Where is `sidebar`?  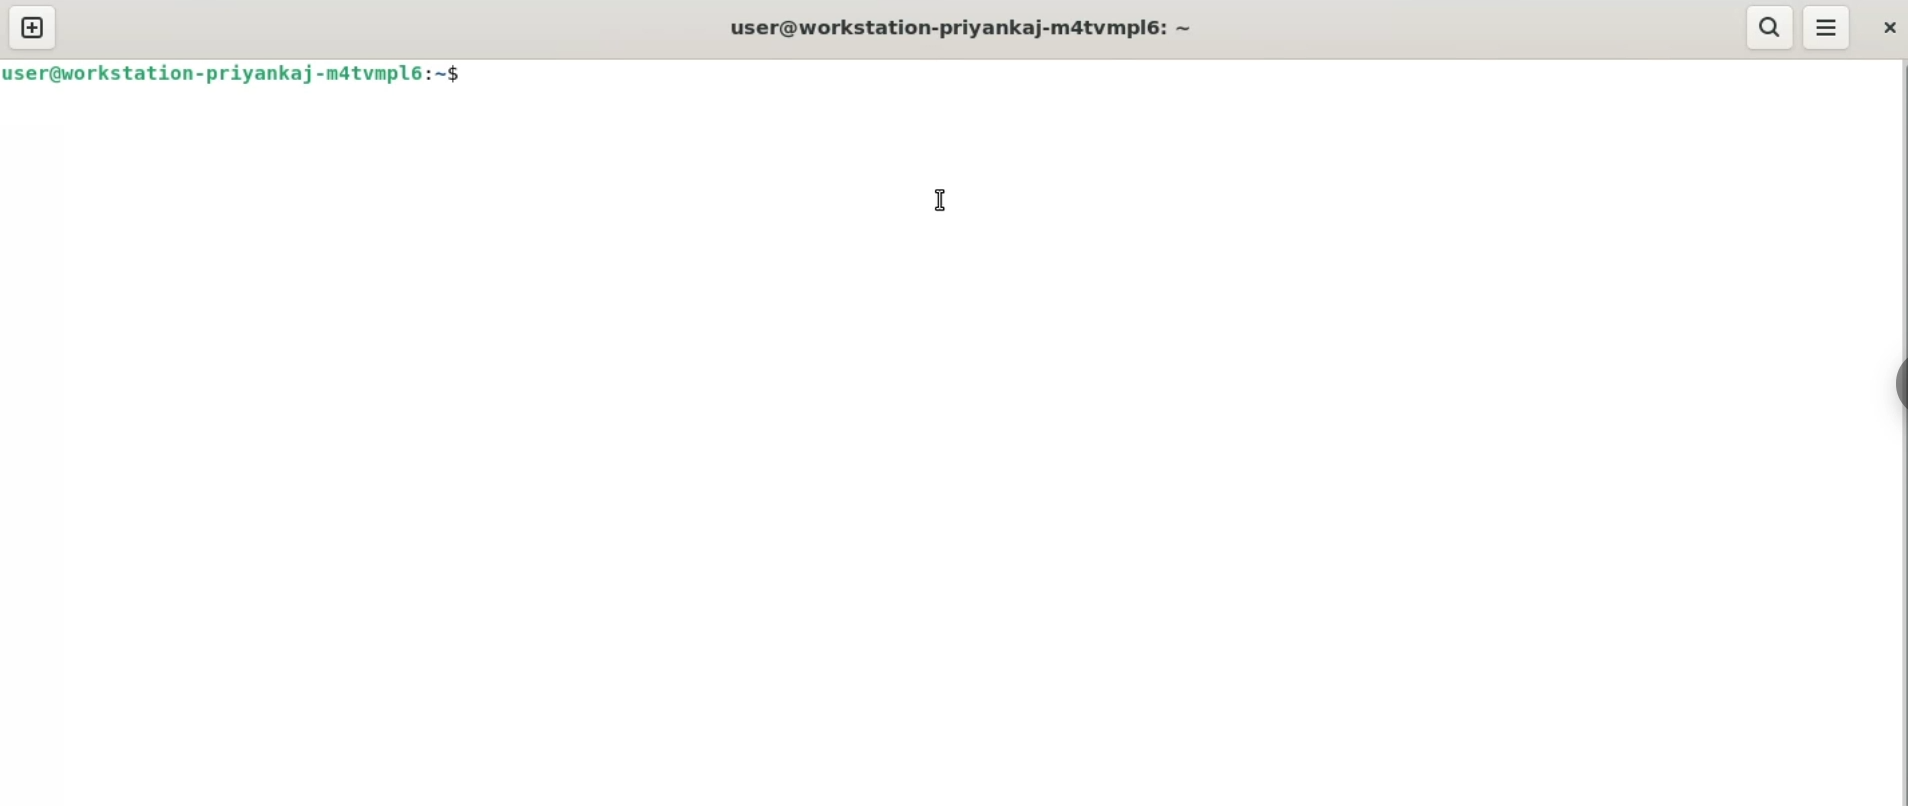
sidebar is located at coordinates (1898, 386).